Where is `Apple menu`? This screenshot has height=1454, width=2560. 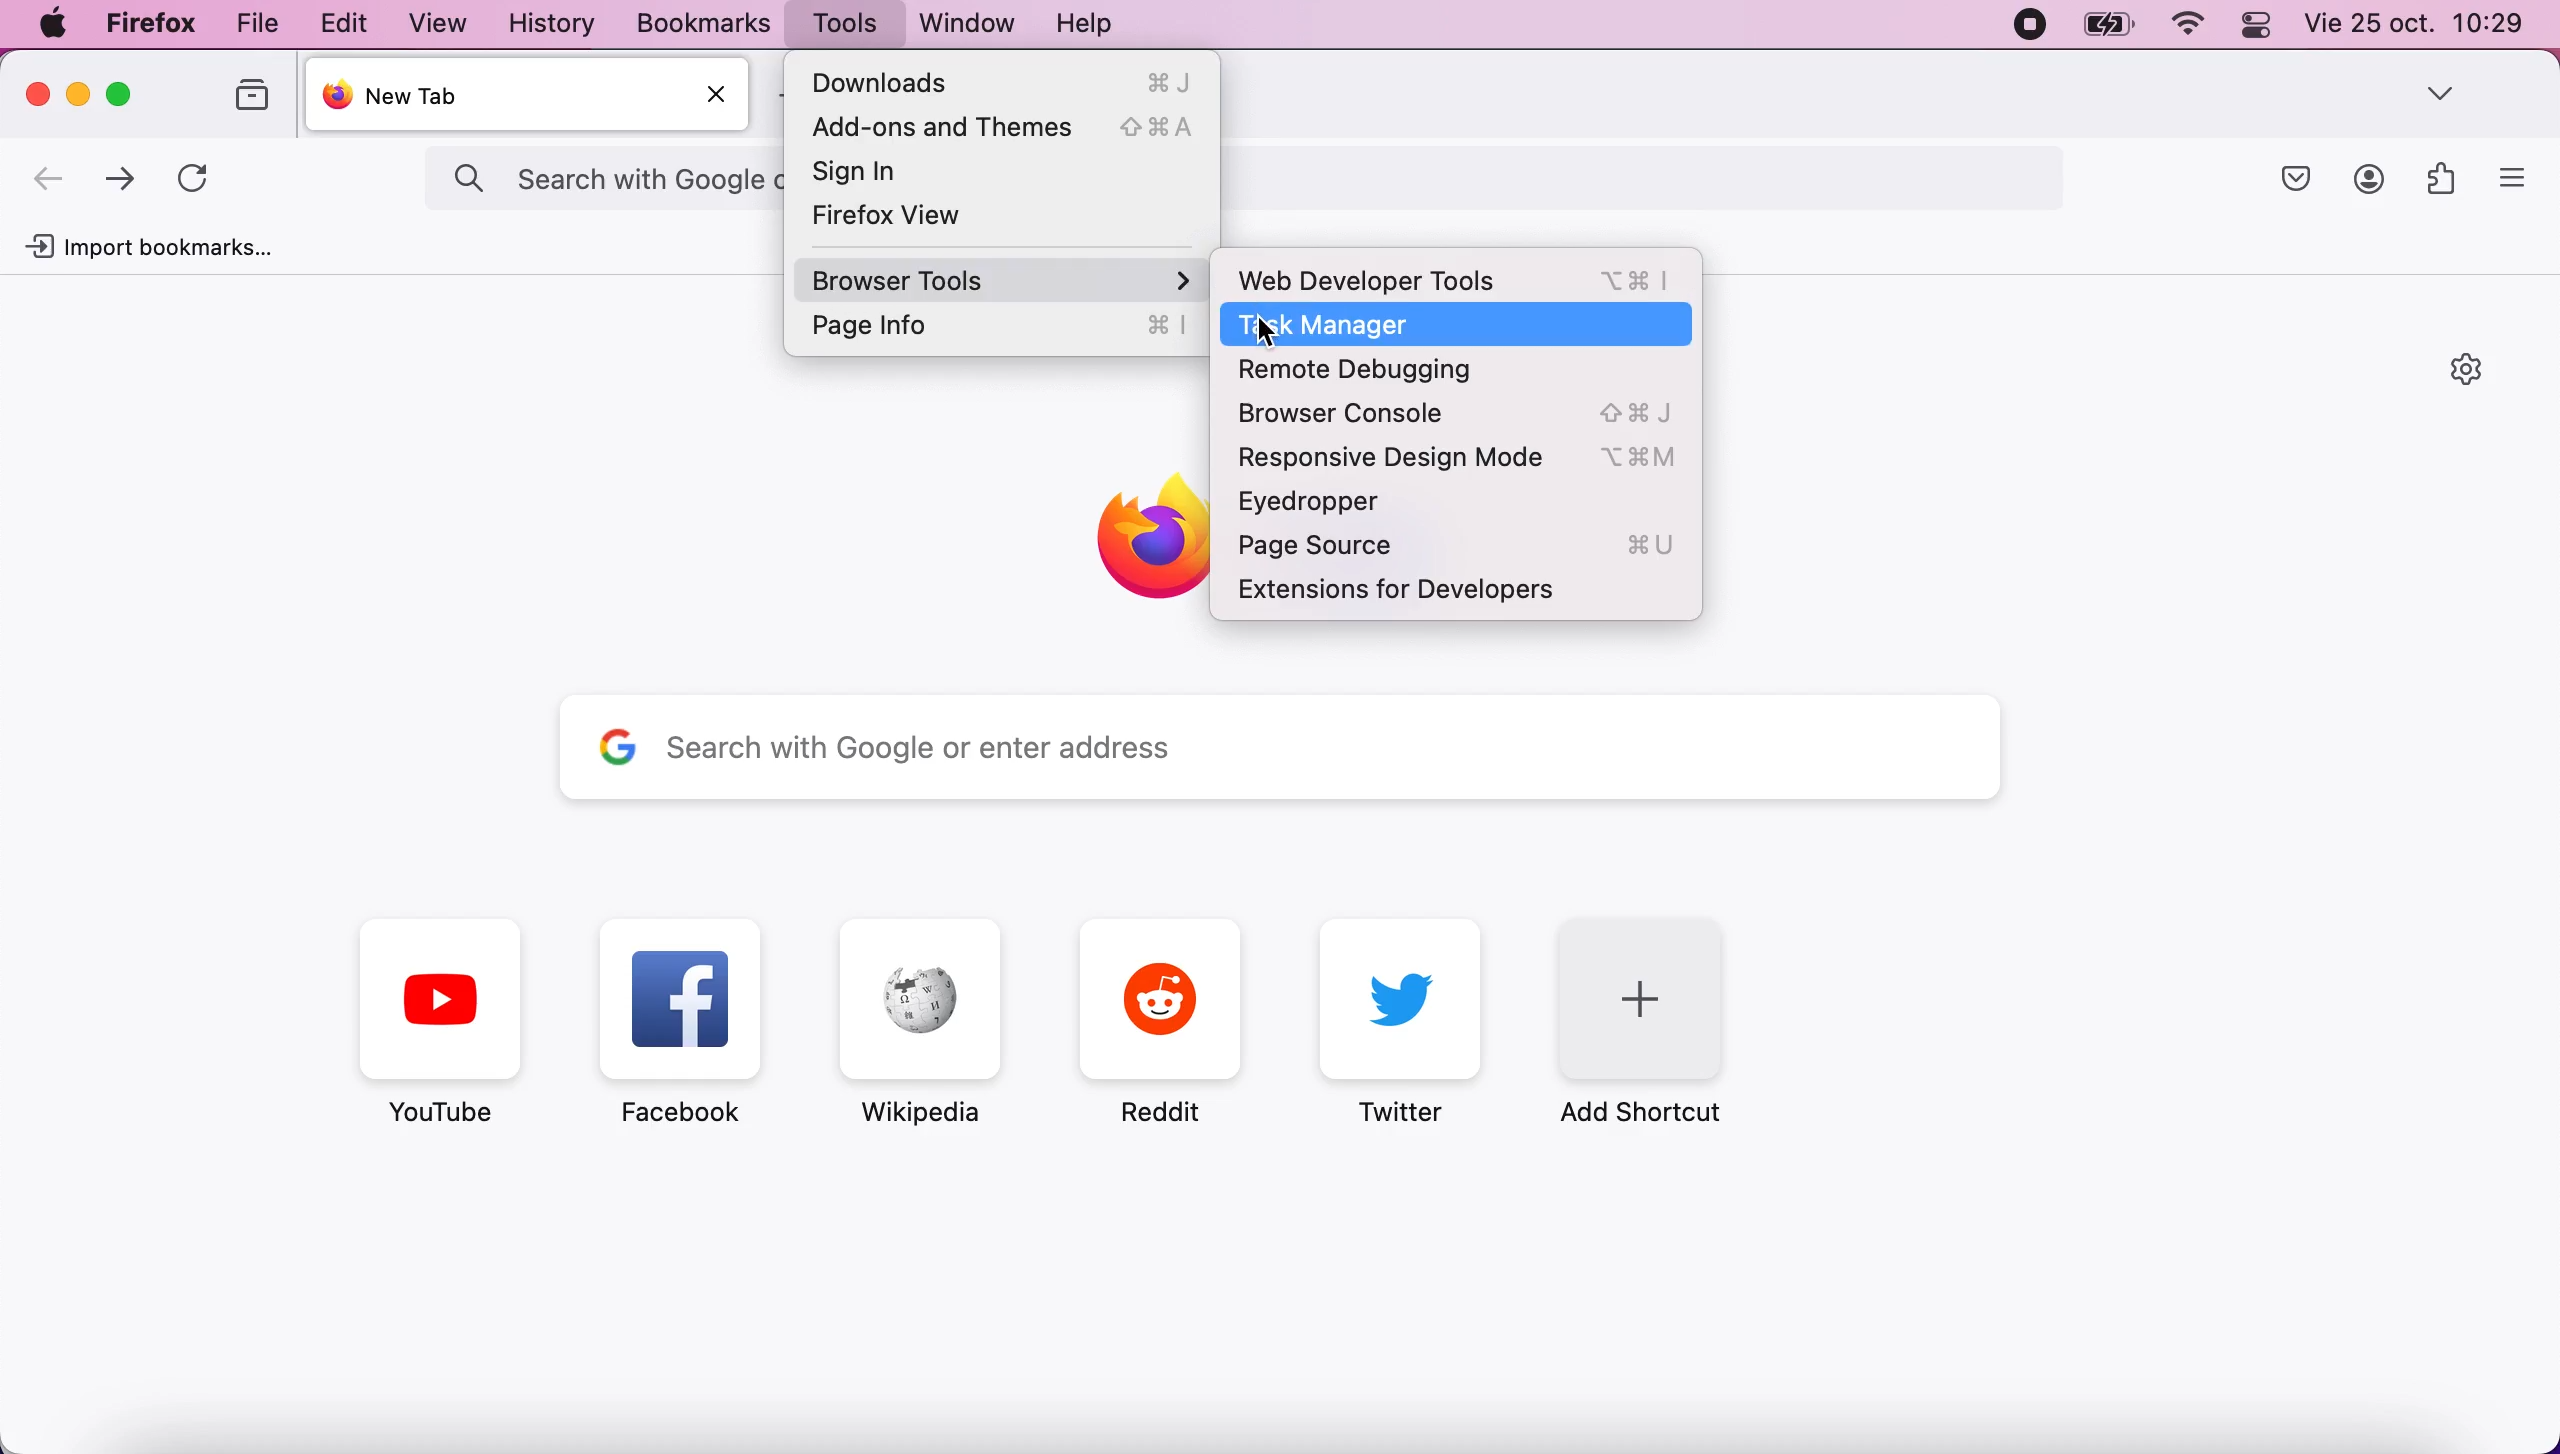
Apple menu is located at coordinates (53, 23).